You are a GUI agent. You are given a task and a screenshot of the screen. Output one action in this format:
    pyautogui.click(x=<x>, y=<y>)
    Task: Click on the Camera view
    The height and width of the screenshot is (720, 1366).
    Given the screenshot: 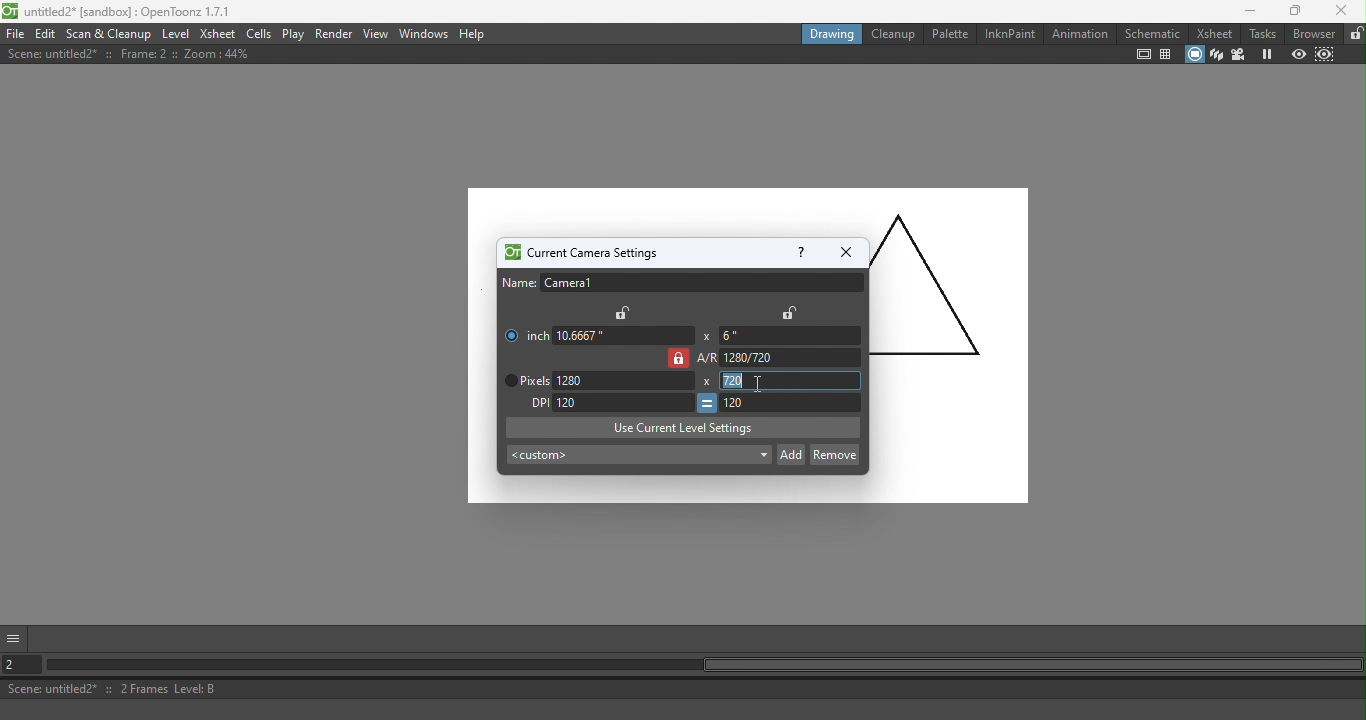 What is the action you would take?
    pyautogui.click(x=1238, y=55)
    